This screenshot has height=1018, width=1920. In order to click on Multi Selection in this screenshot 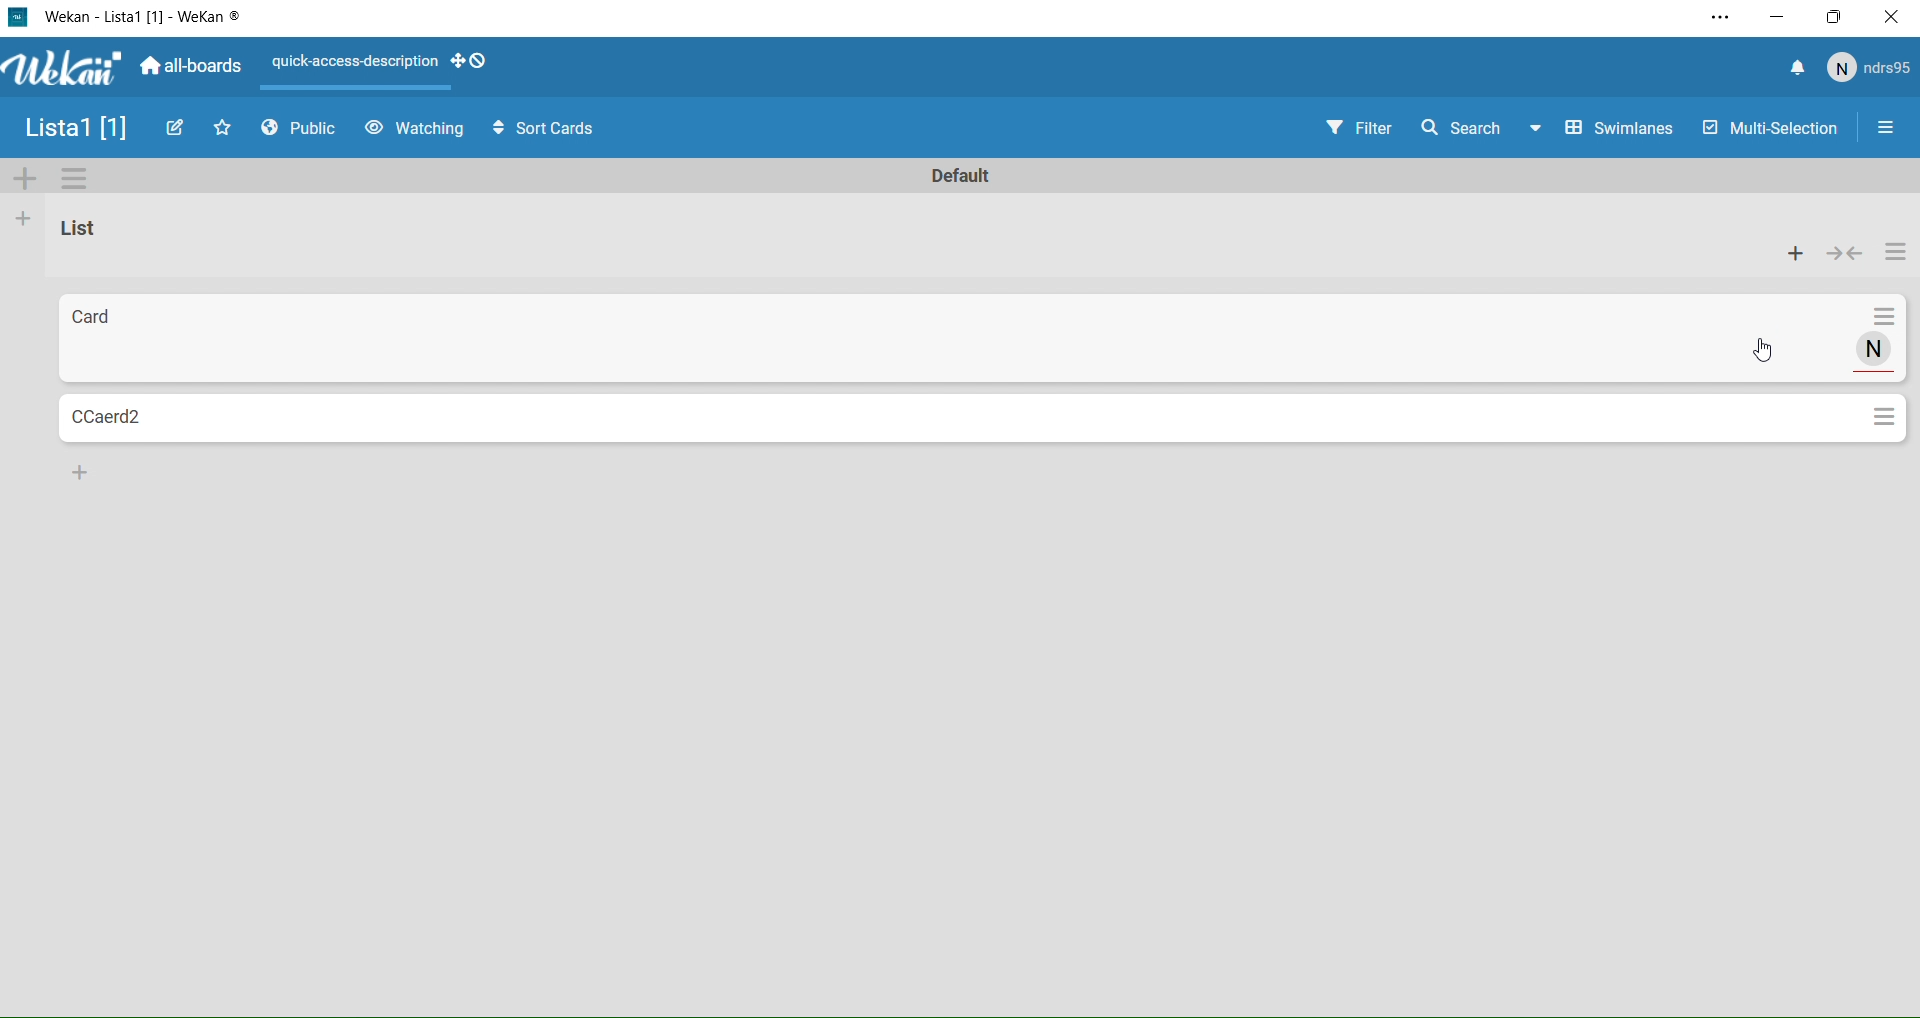, I will do `click(1768, 130)`.